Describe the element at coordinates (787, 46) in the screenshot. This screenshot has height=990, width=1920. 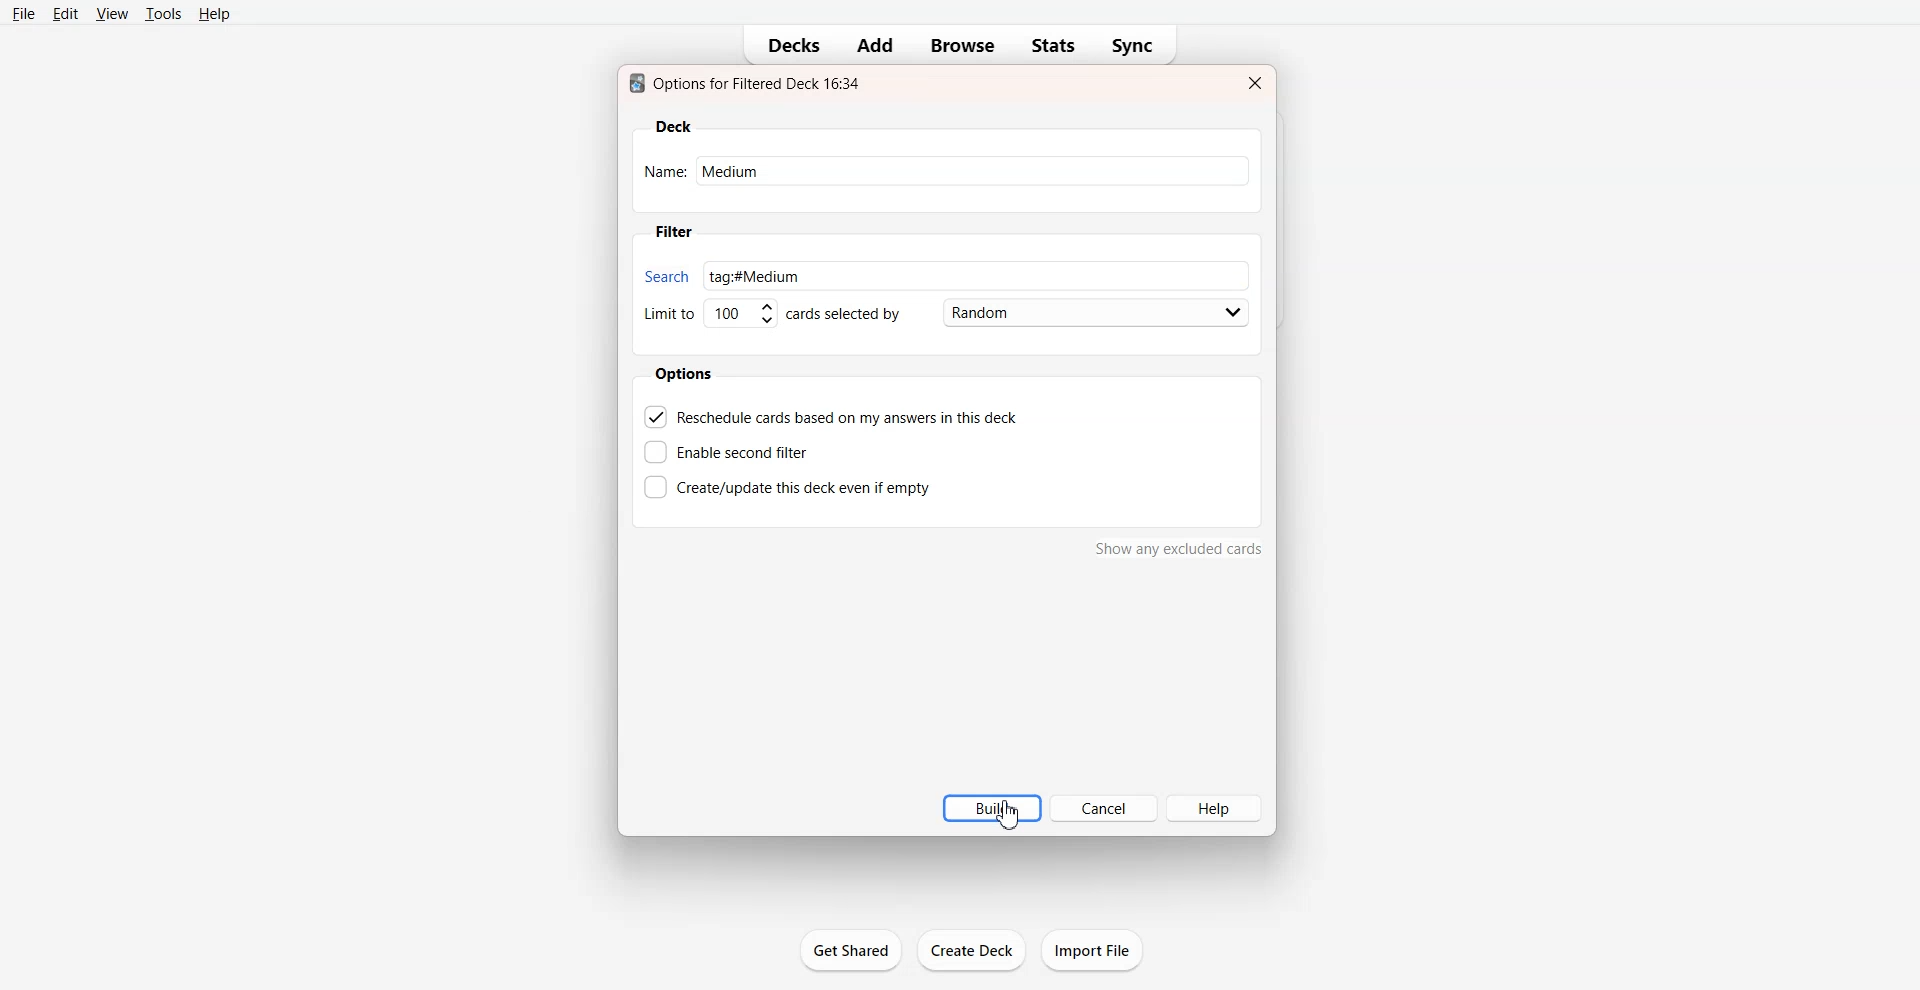
I see `Decks` at that location.